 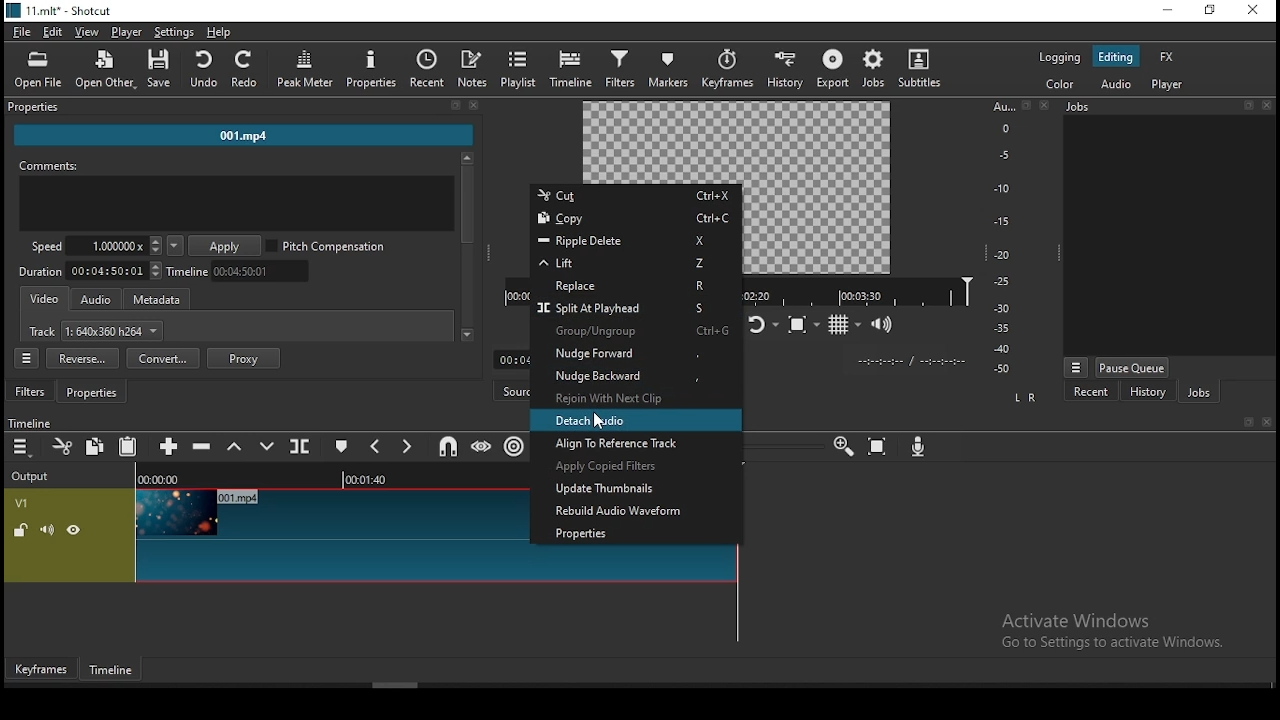 I want to click on replace, so click(x=625, y=283).